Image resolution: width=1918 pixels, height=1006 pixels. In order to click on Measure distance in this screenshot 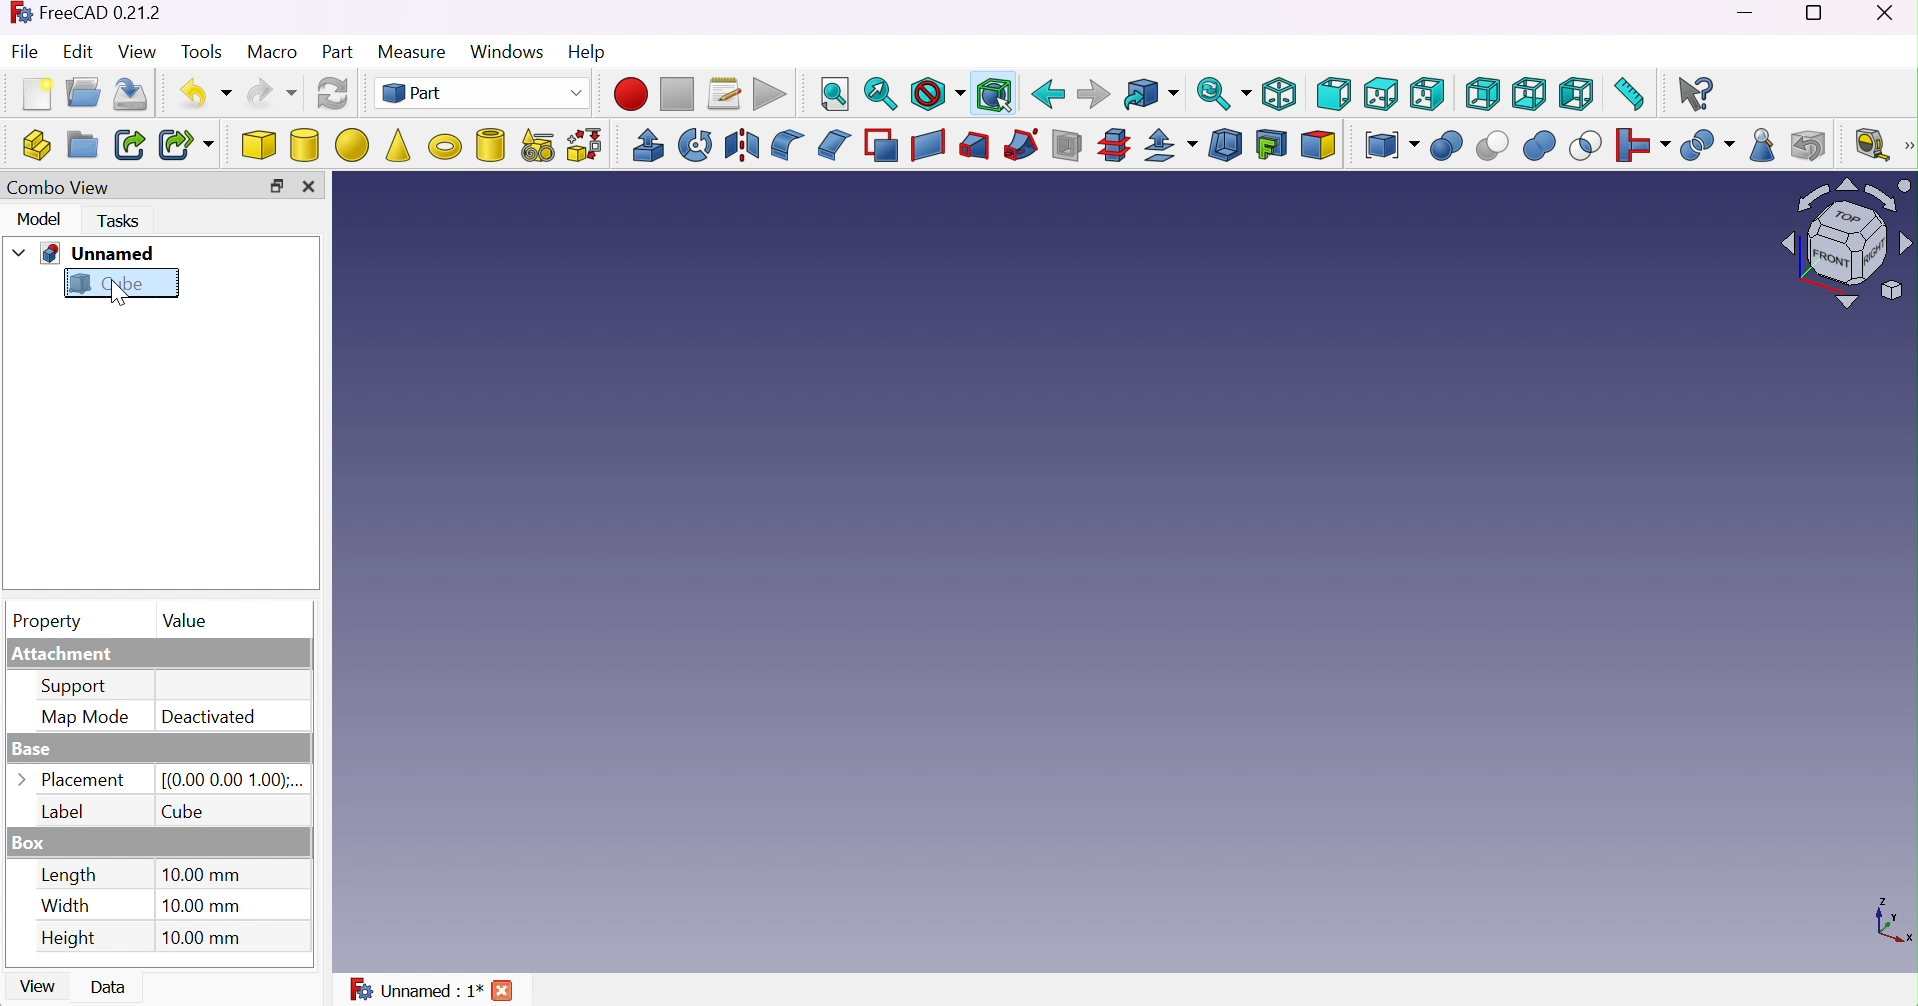, I will do `click(1629, 96)`.